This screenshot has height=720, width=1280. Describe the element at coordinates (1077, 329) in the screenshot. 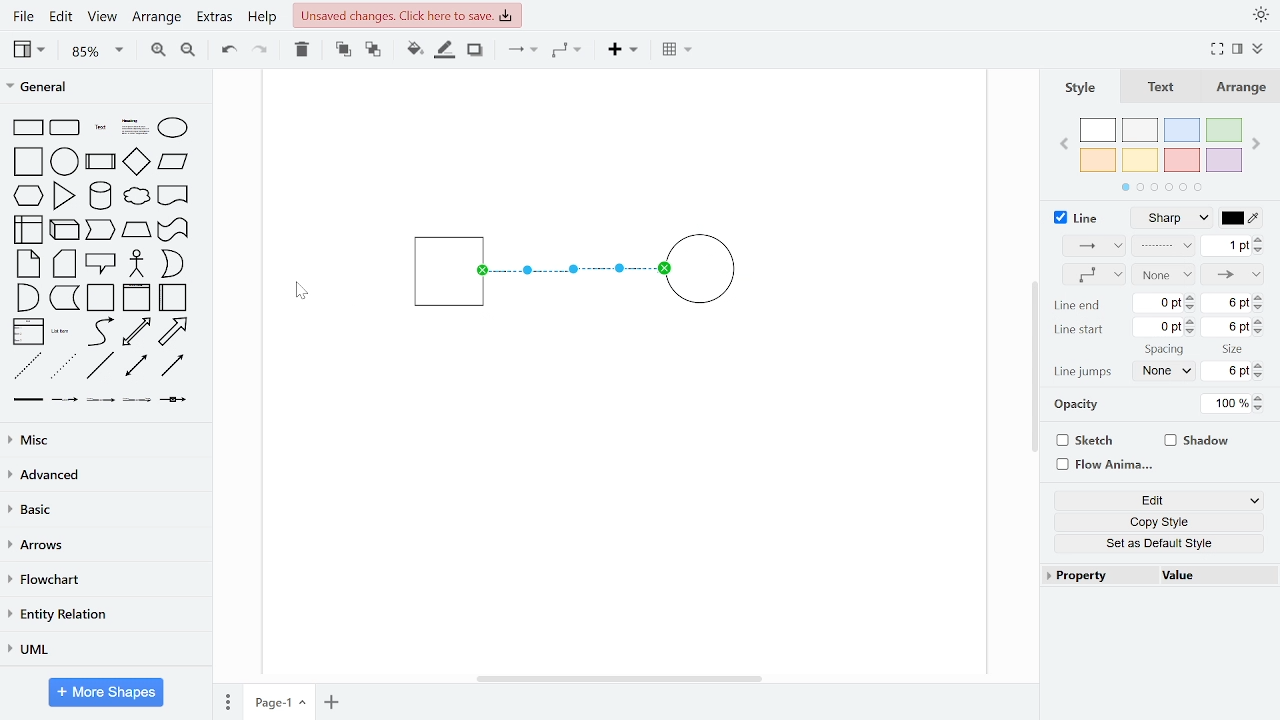

I see `line start` at that location.